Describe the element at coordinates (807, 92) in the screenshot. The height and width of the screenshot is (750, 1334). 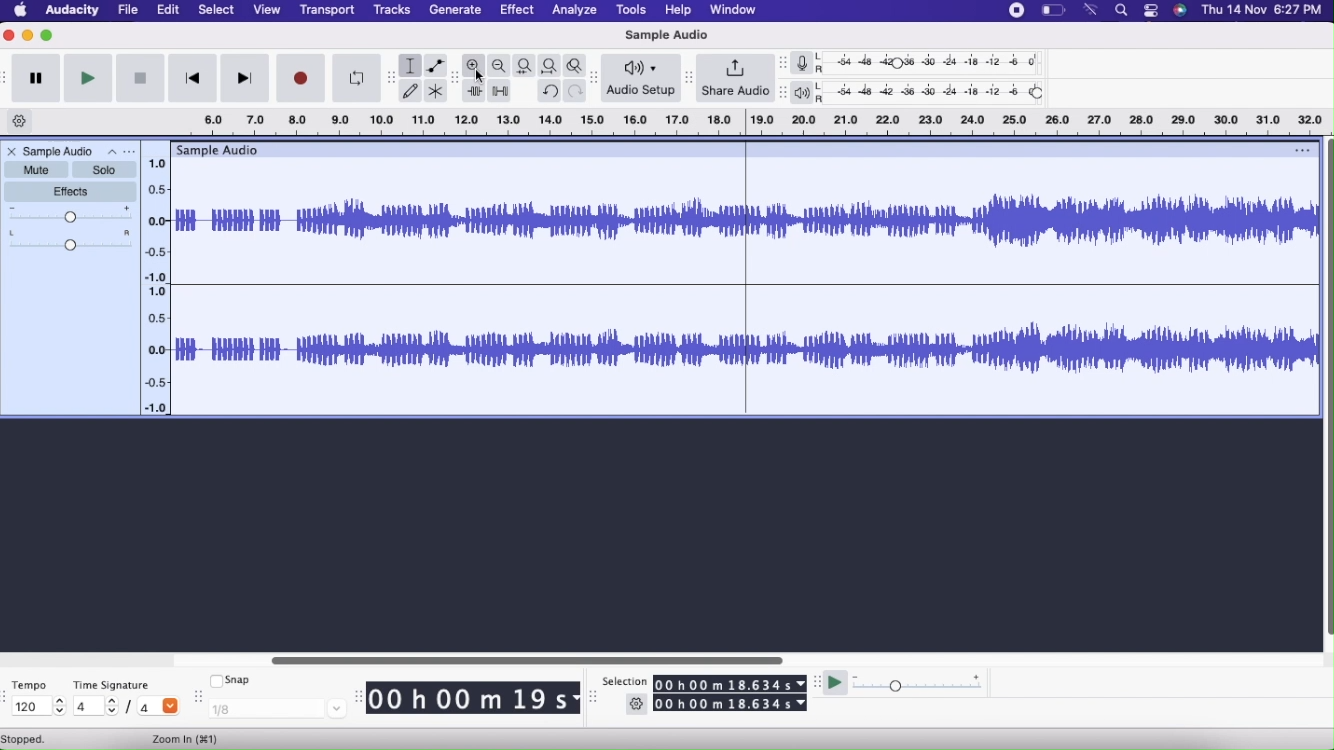
I see `Playback meter` at that location.